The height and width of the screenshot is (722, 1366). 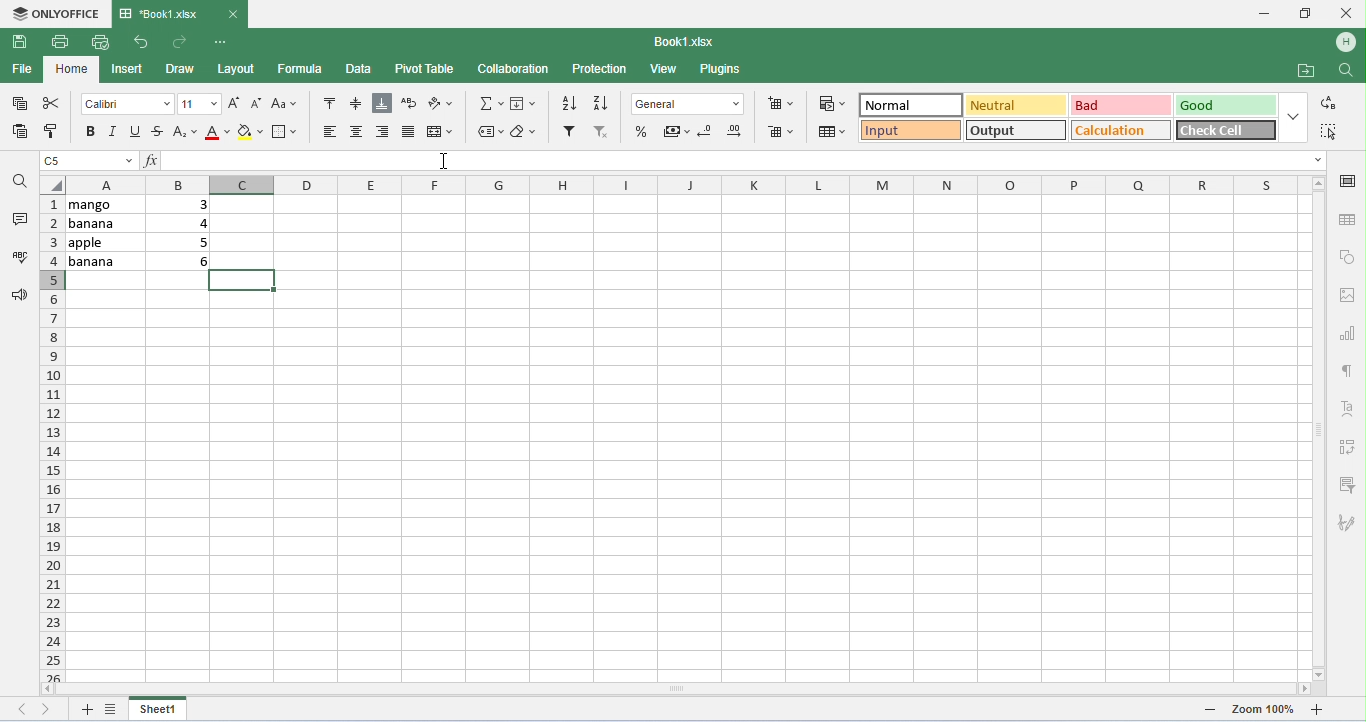 I want to click on neutral, so click(x=1015, y=105).